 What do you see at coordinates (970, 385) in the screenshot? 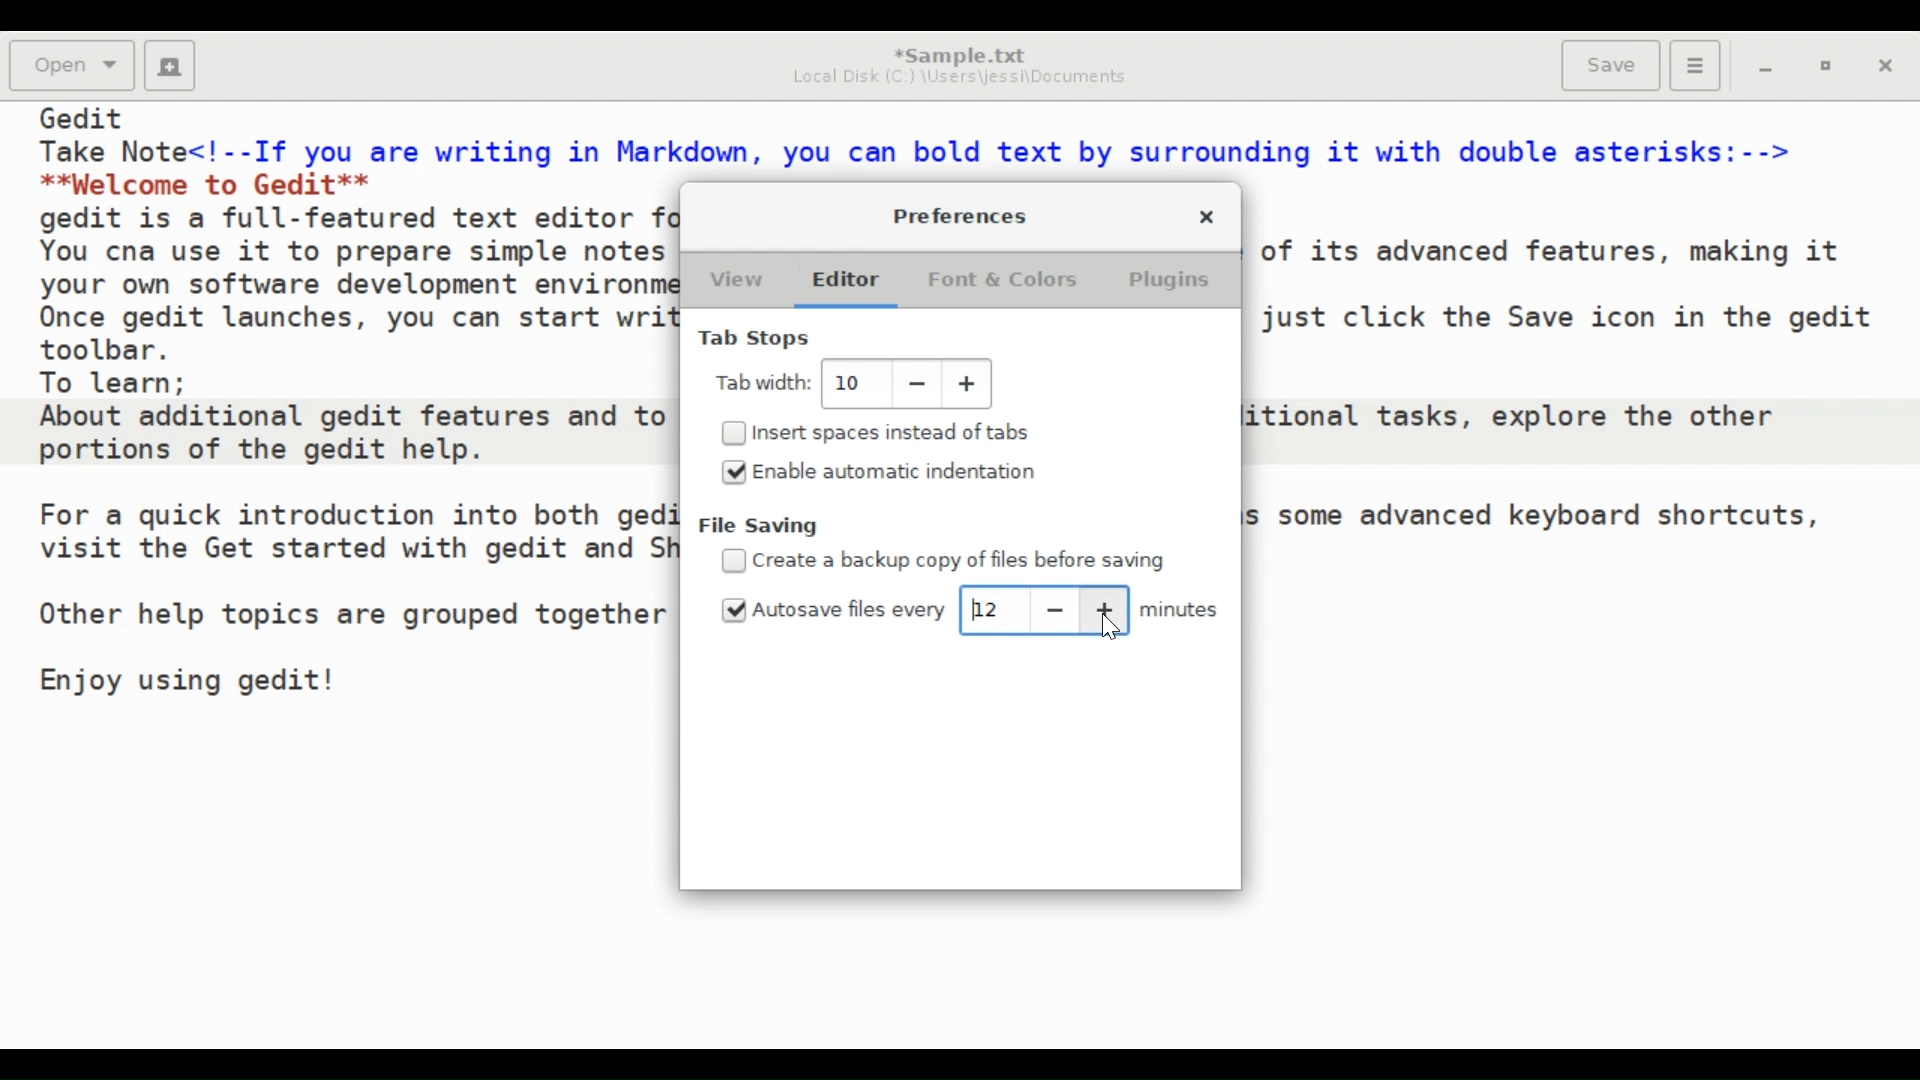
I see `incresase ` at bounding box center [970, 385].